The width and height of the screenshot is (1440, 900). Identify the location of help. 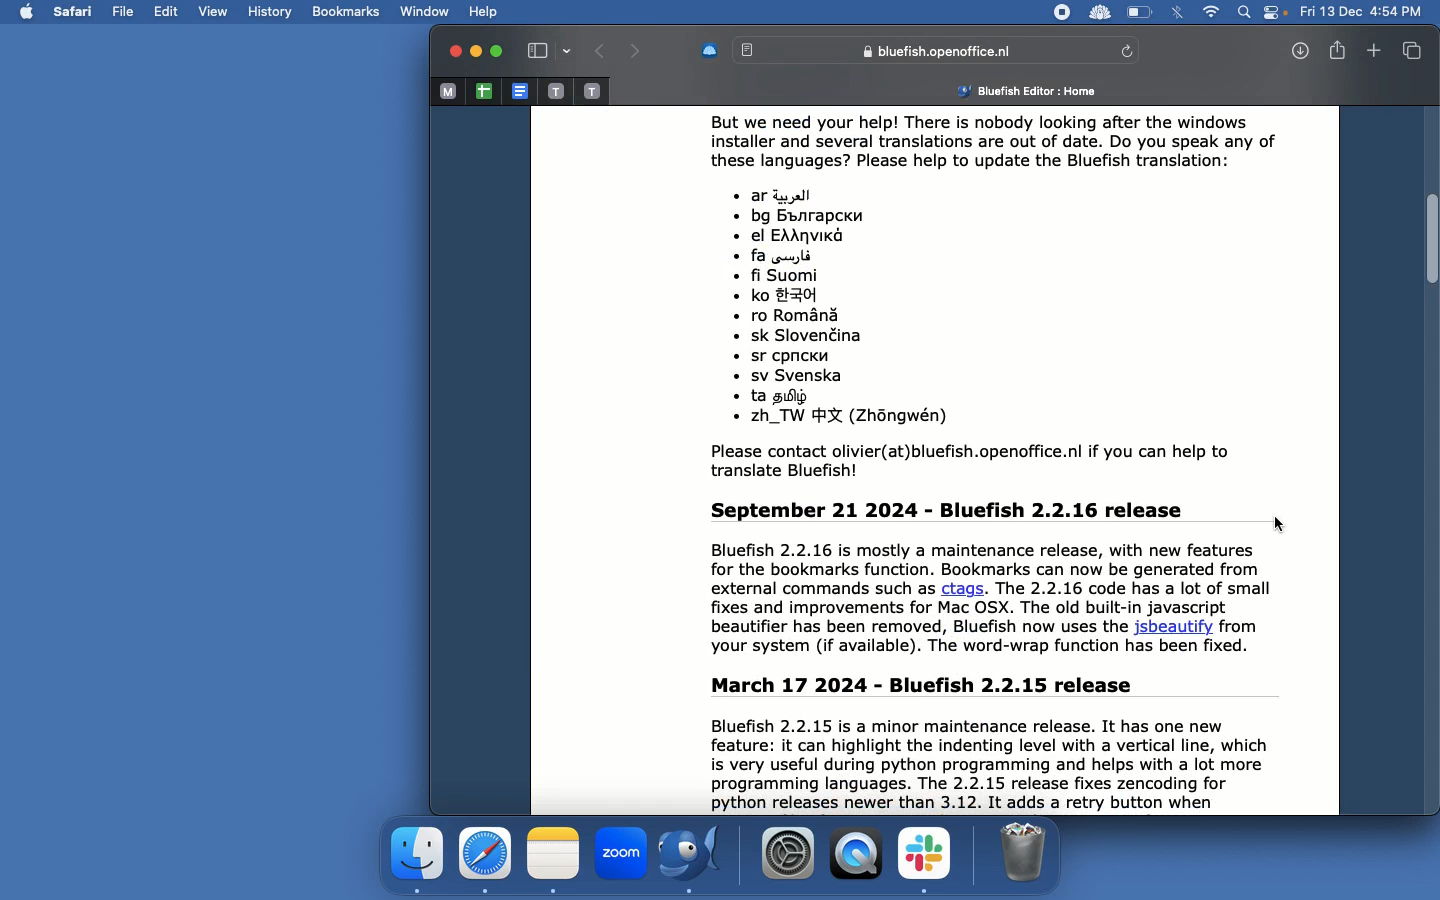
(481, 10).